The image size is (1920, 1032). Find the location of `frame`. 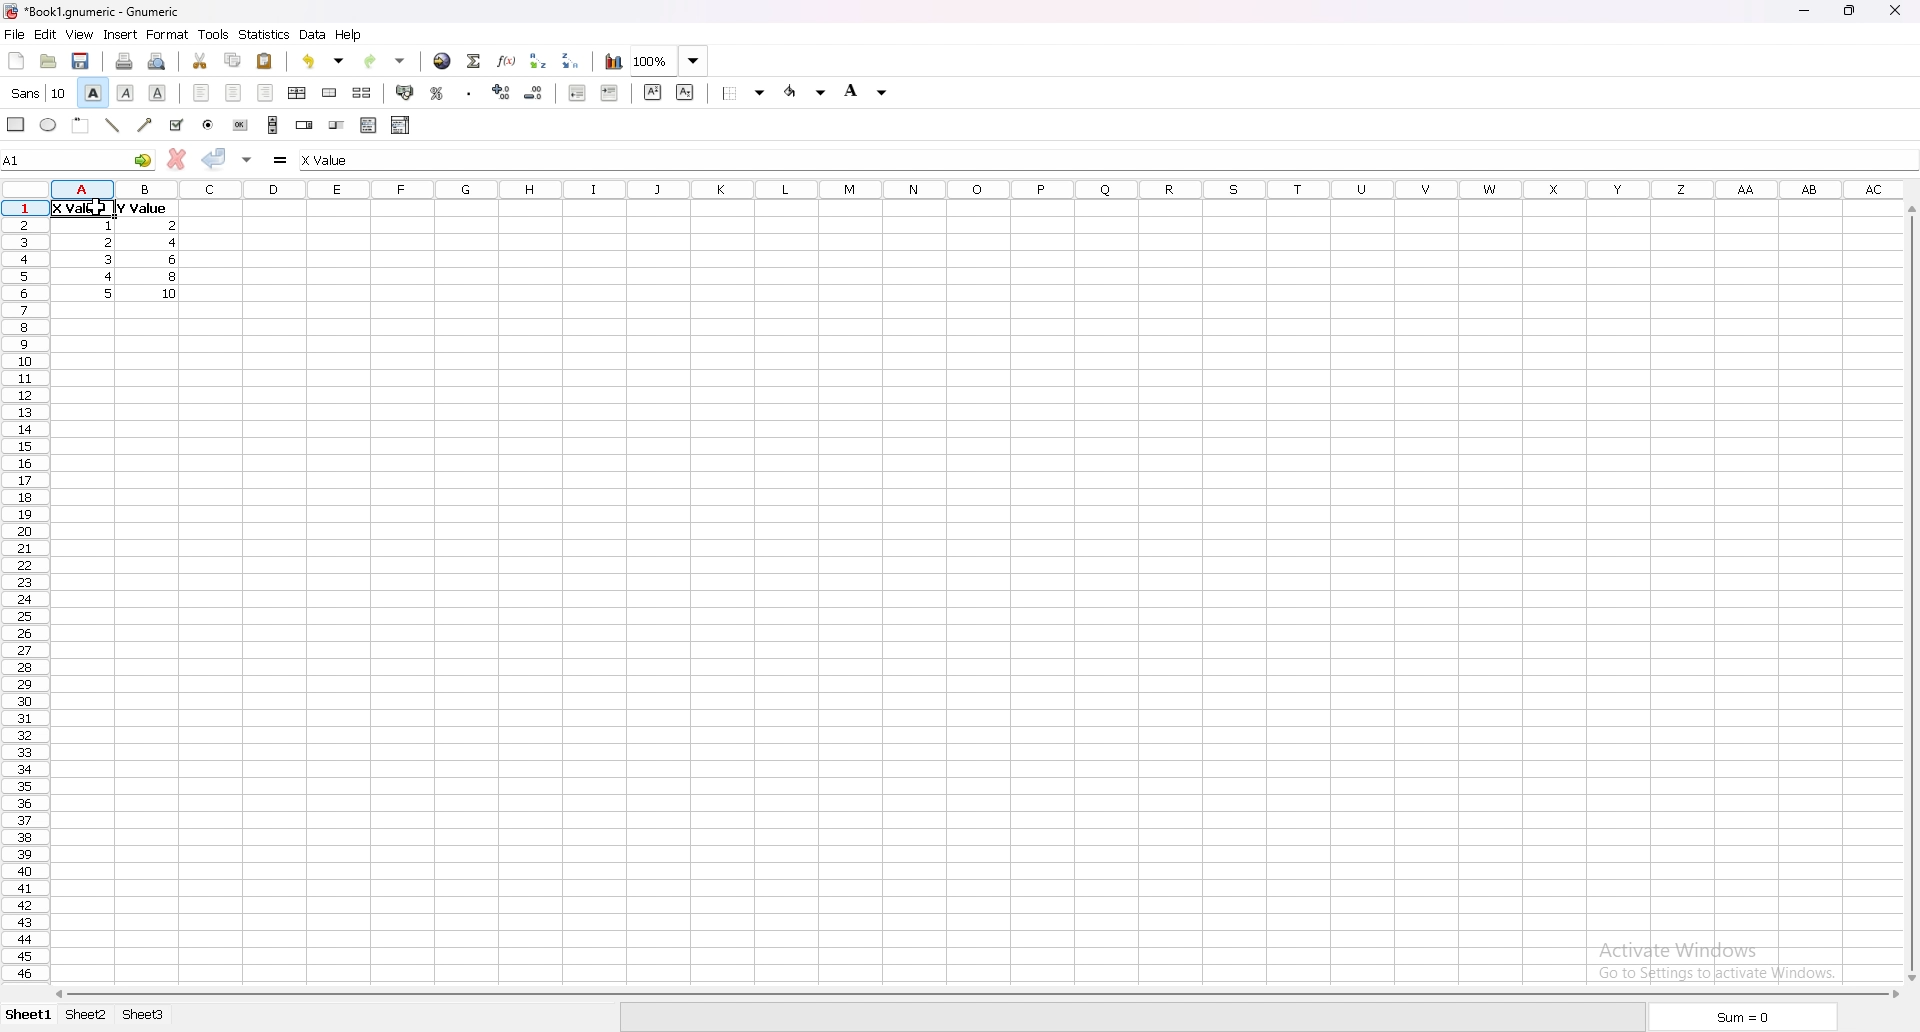

frame is located at coordinates (81, 124).